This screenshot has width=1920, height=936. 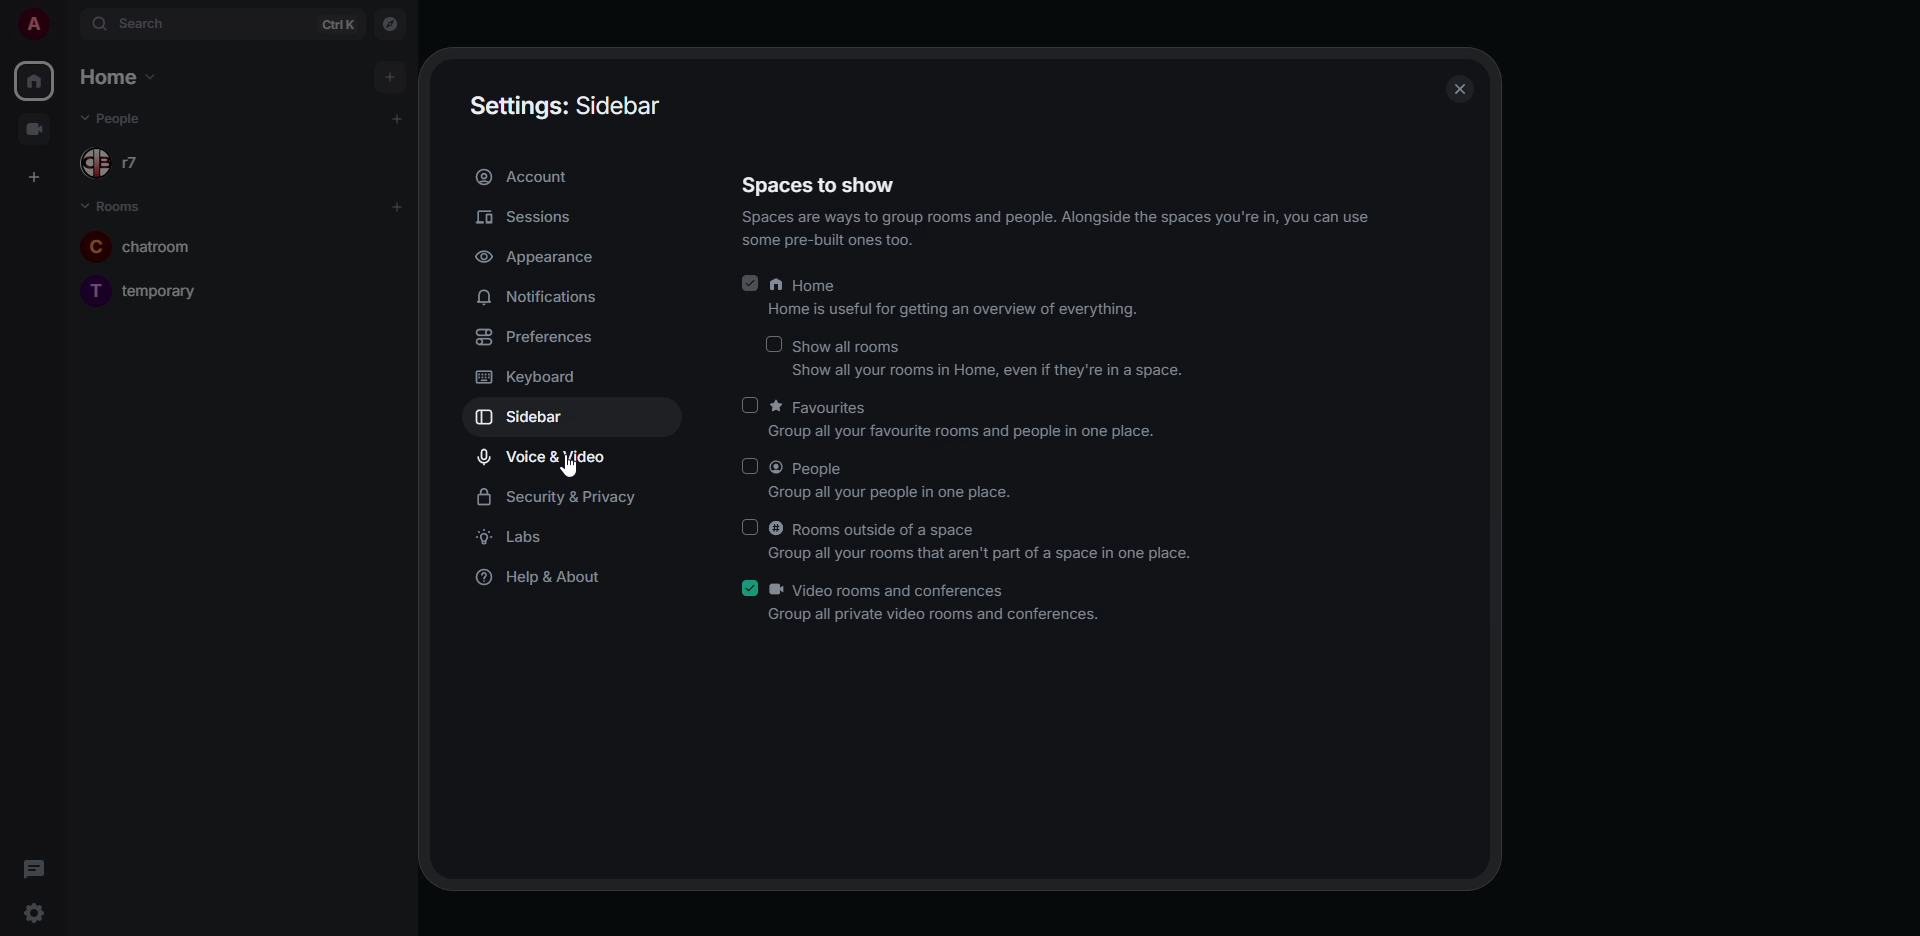 What do you see at coordinates (939, 604) in the screenshot?
I see `video rooms and conferences` at bounding box center [939, 604].